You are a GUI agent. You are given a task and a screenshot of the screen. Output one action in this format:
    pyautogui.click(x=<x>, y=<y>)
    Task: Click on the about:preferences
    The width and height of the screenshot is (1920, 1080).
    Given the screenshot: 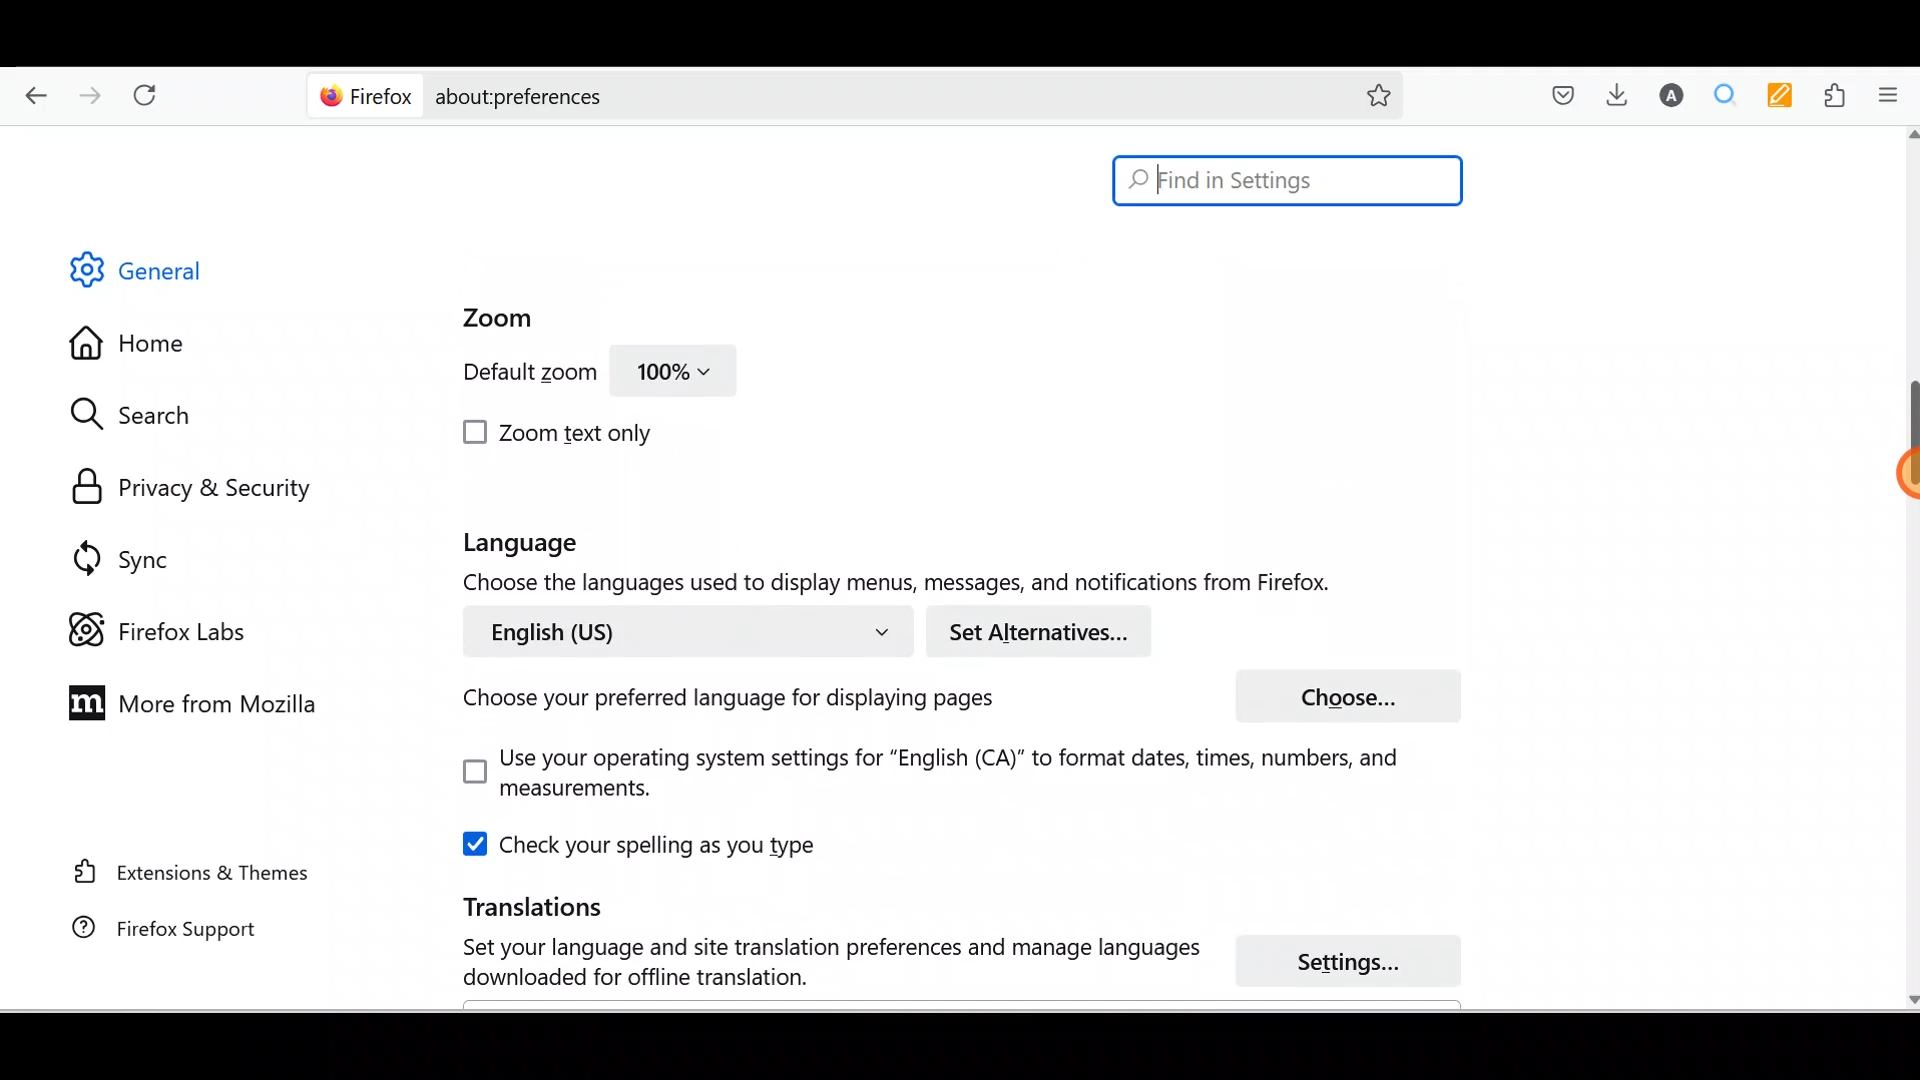 What is the action you would take?
    pyautogui.click(x=798, y=94)
    